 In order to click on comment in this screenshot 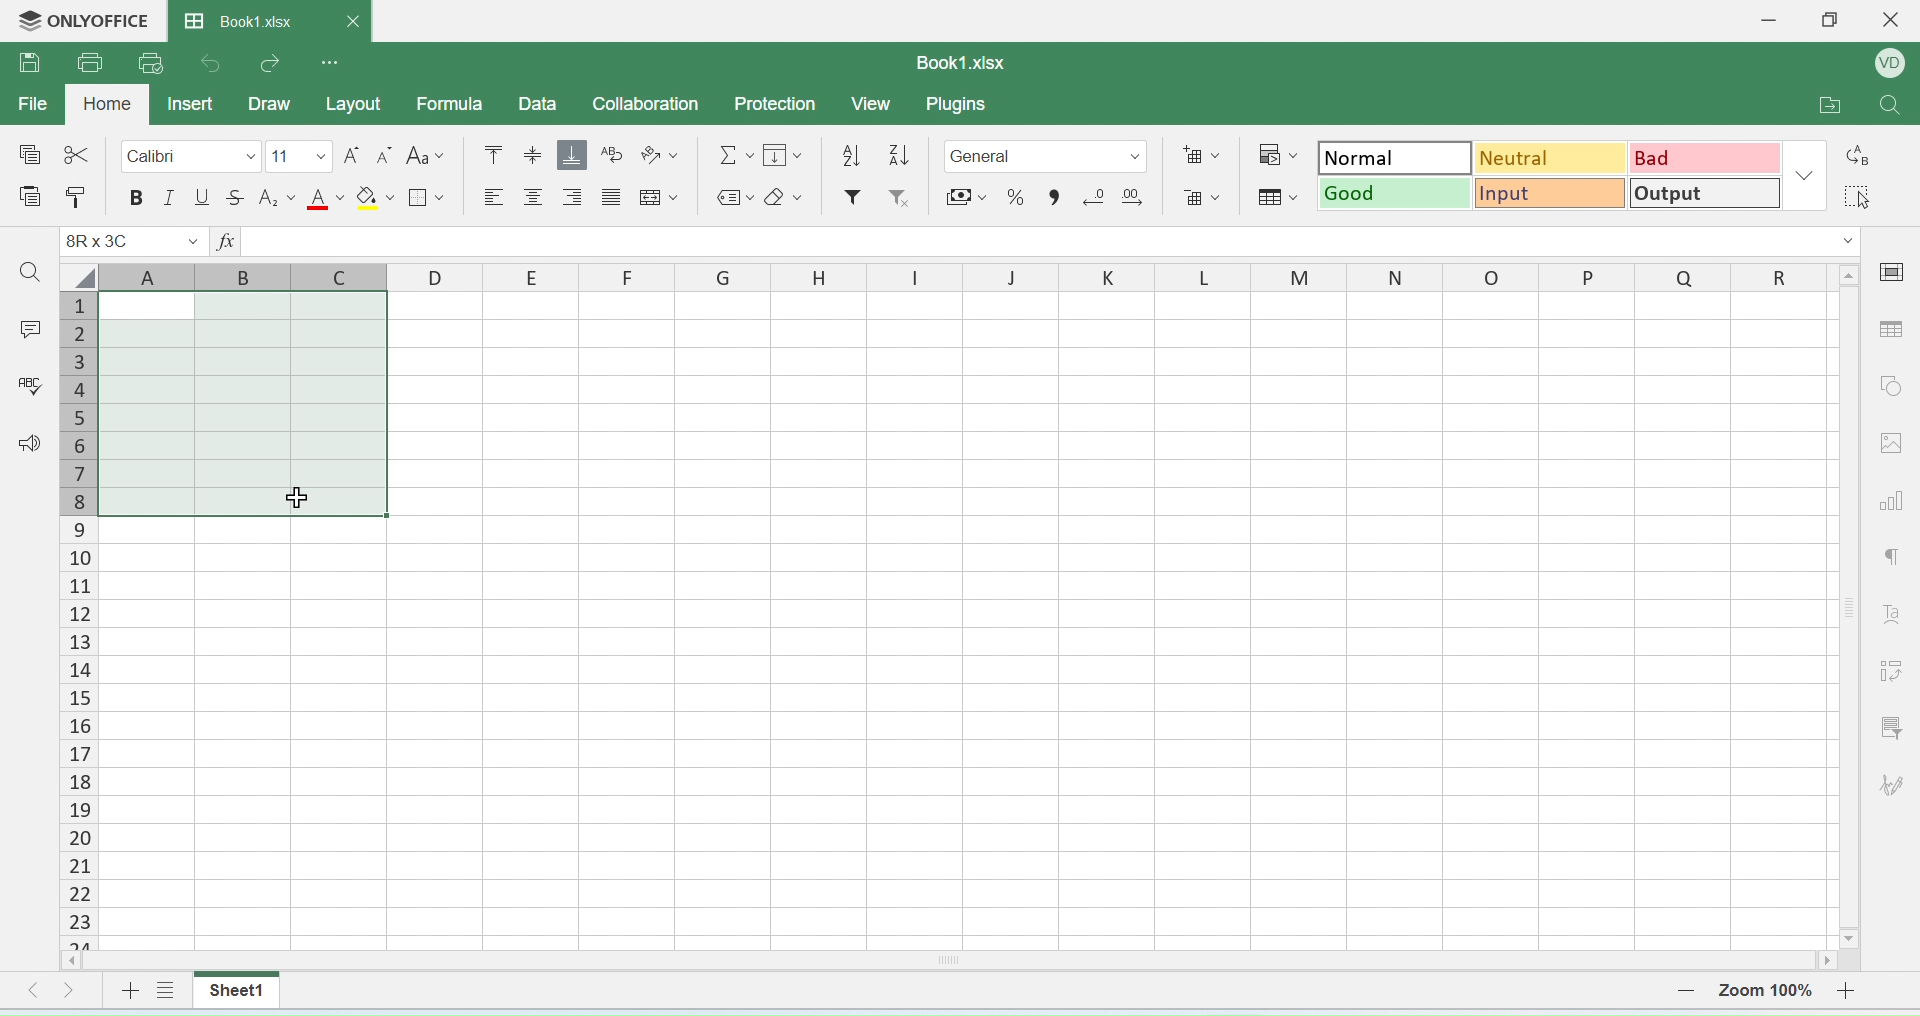, I will do `click(34, 327)`.